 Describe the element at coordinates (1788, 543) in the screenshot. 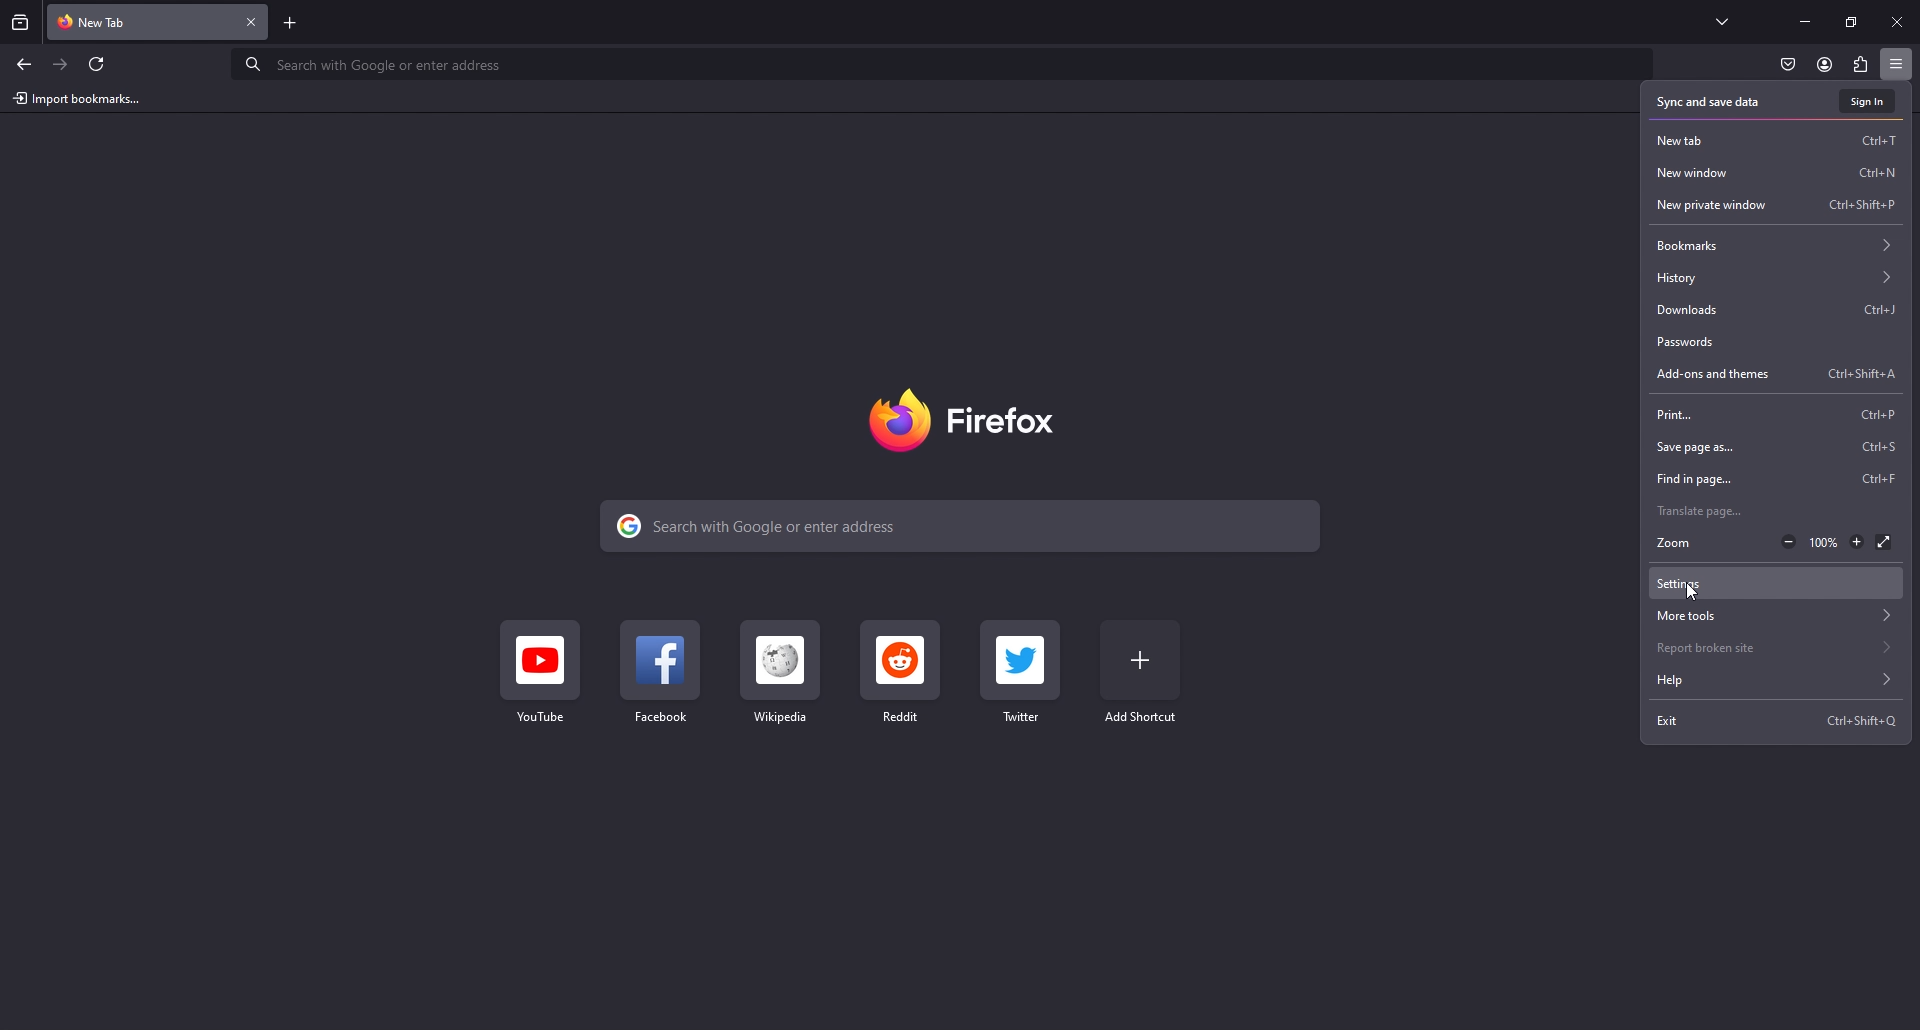

I see `zoom out` at that location.